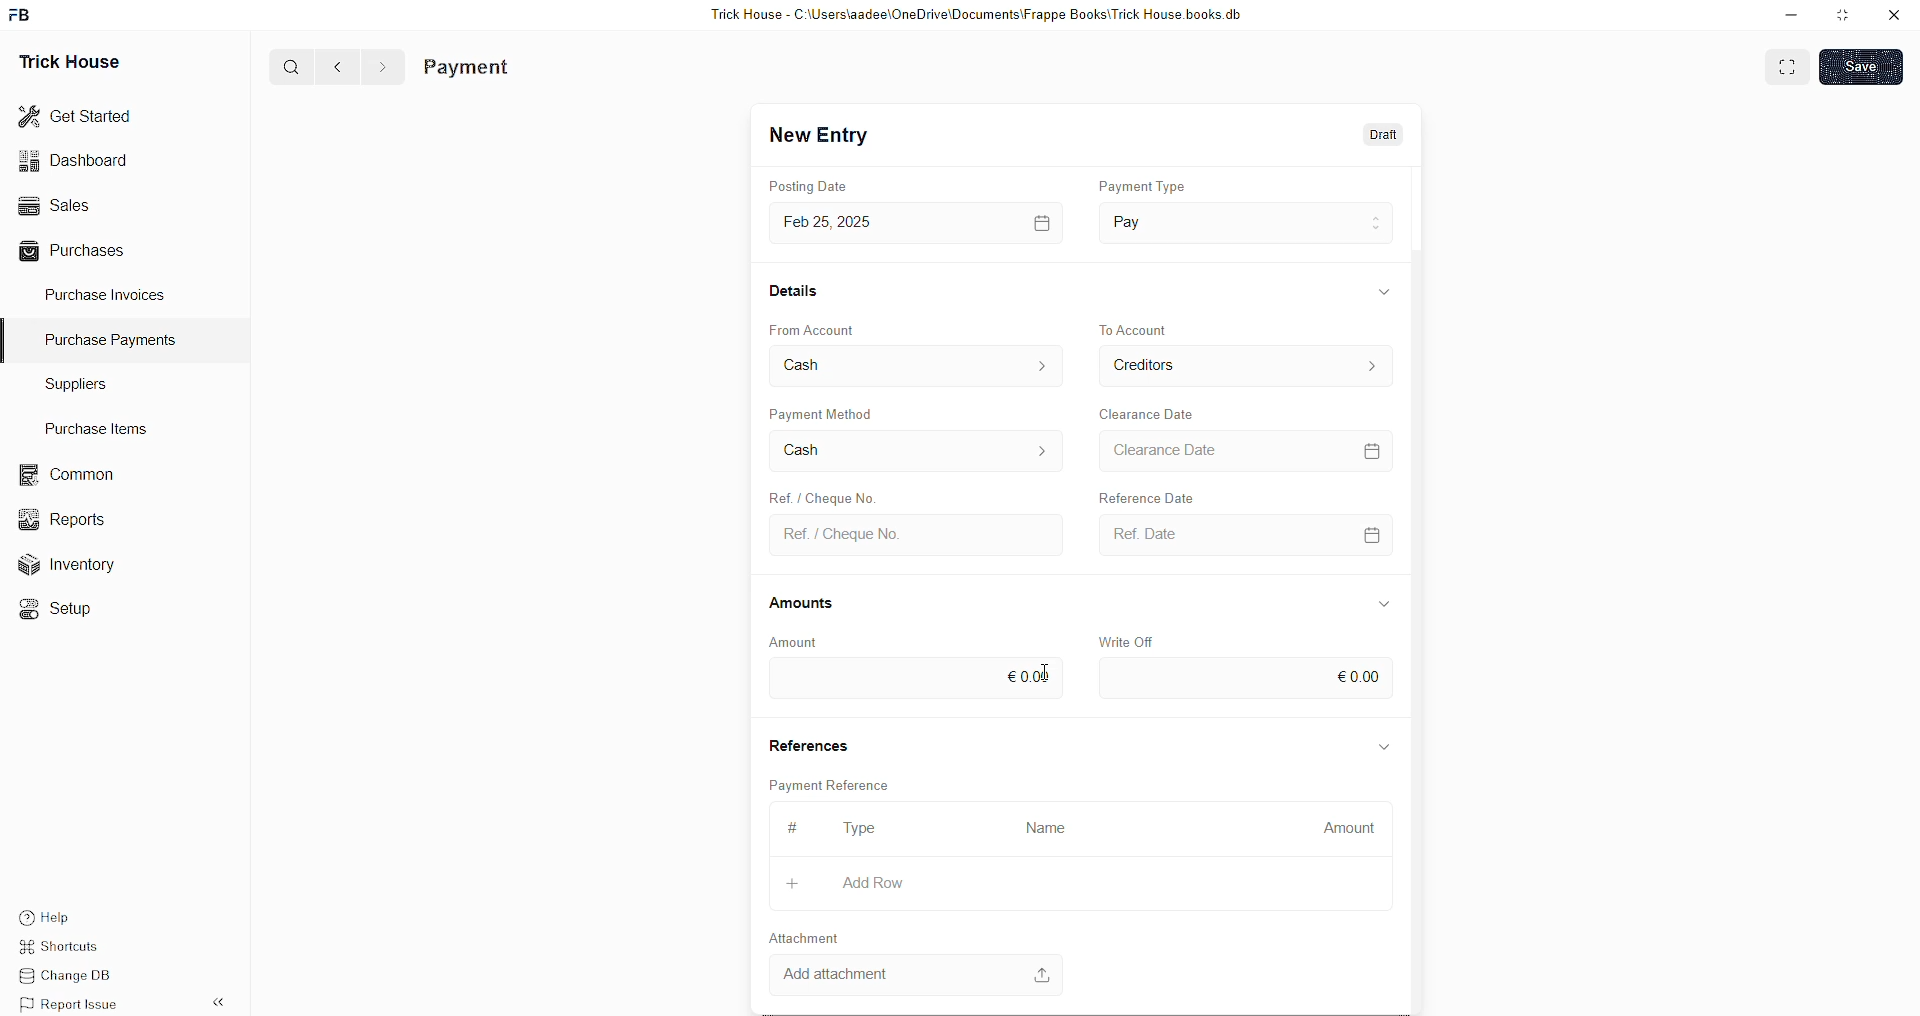 Image resolution: width=1920 pixels, height=1016 pixels. What do you see at coordinates (797, 604) in the screenshot?
I see `Amounts` at bounding box center [797, 604].